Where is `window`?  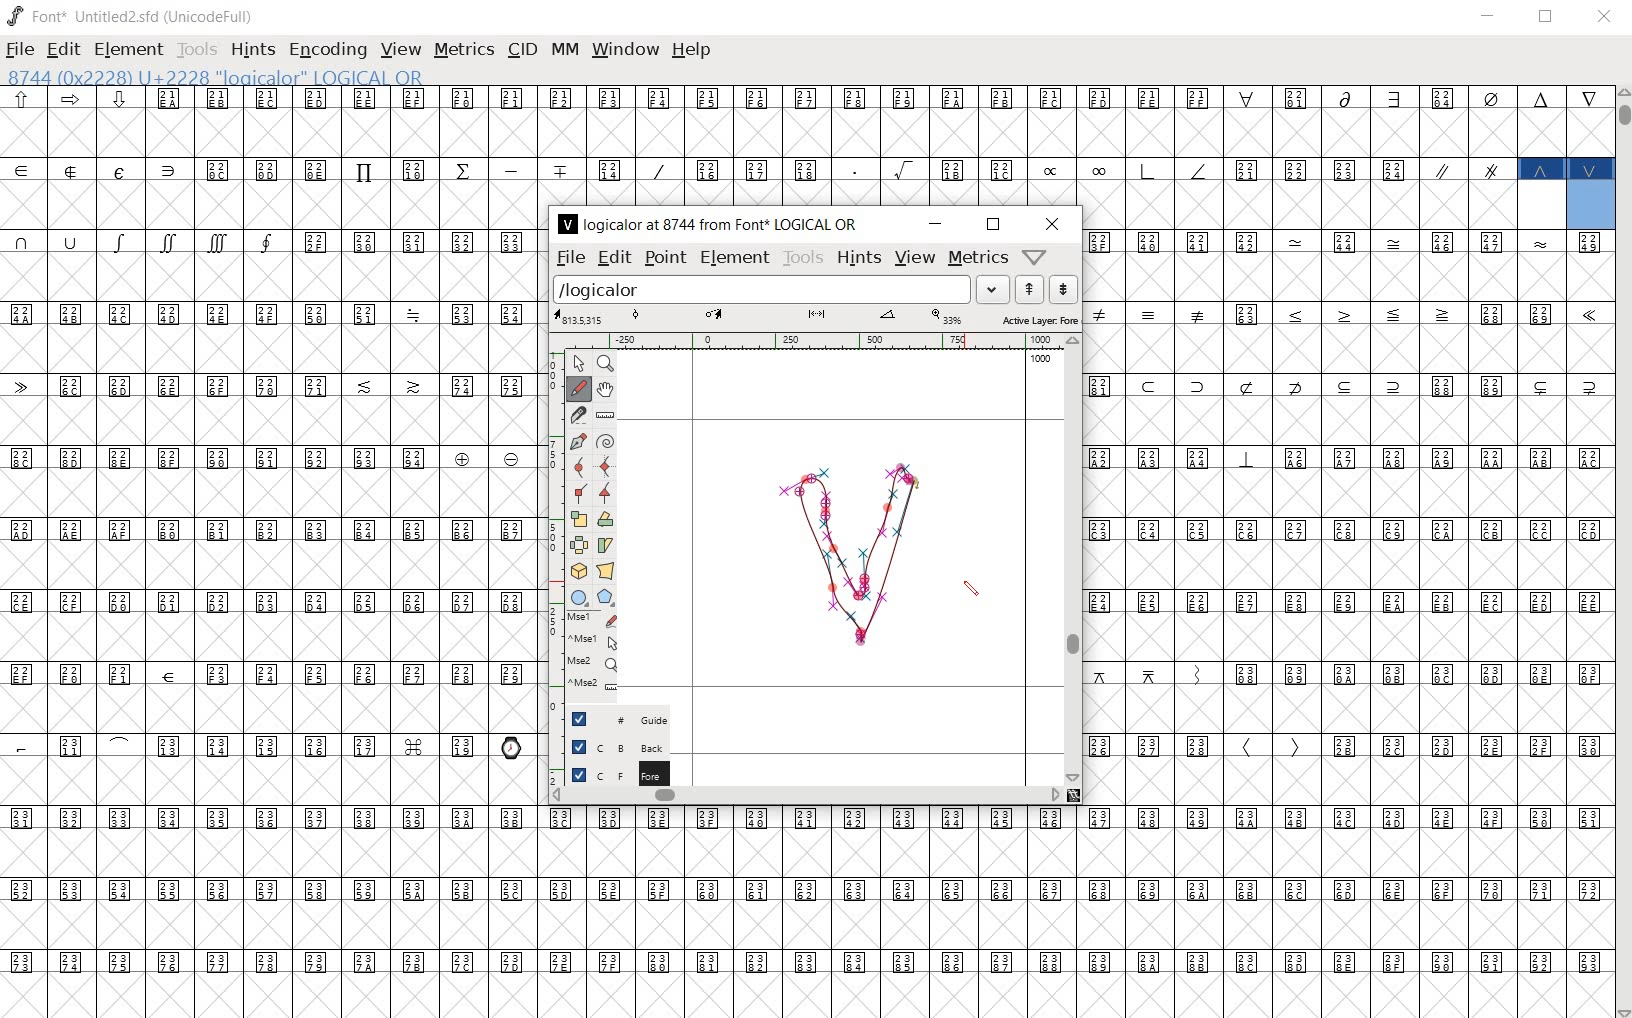 window is located at coordinates (627, 51).